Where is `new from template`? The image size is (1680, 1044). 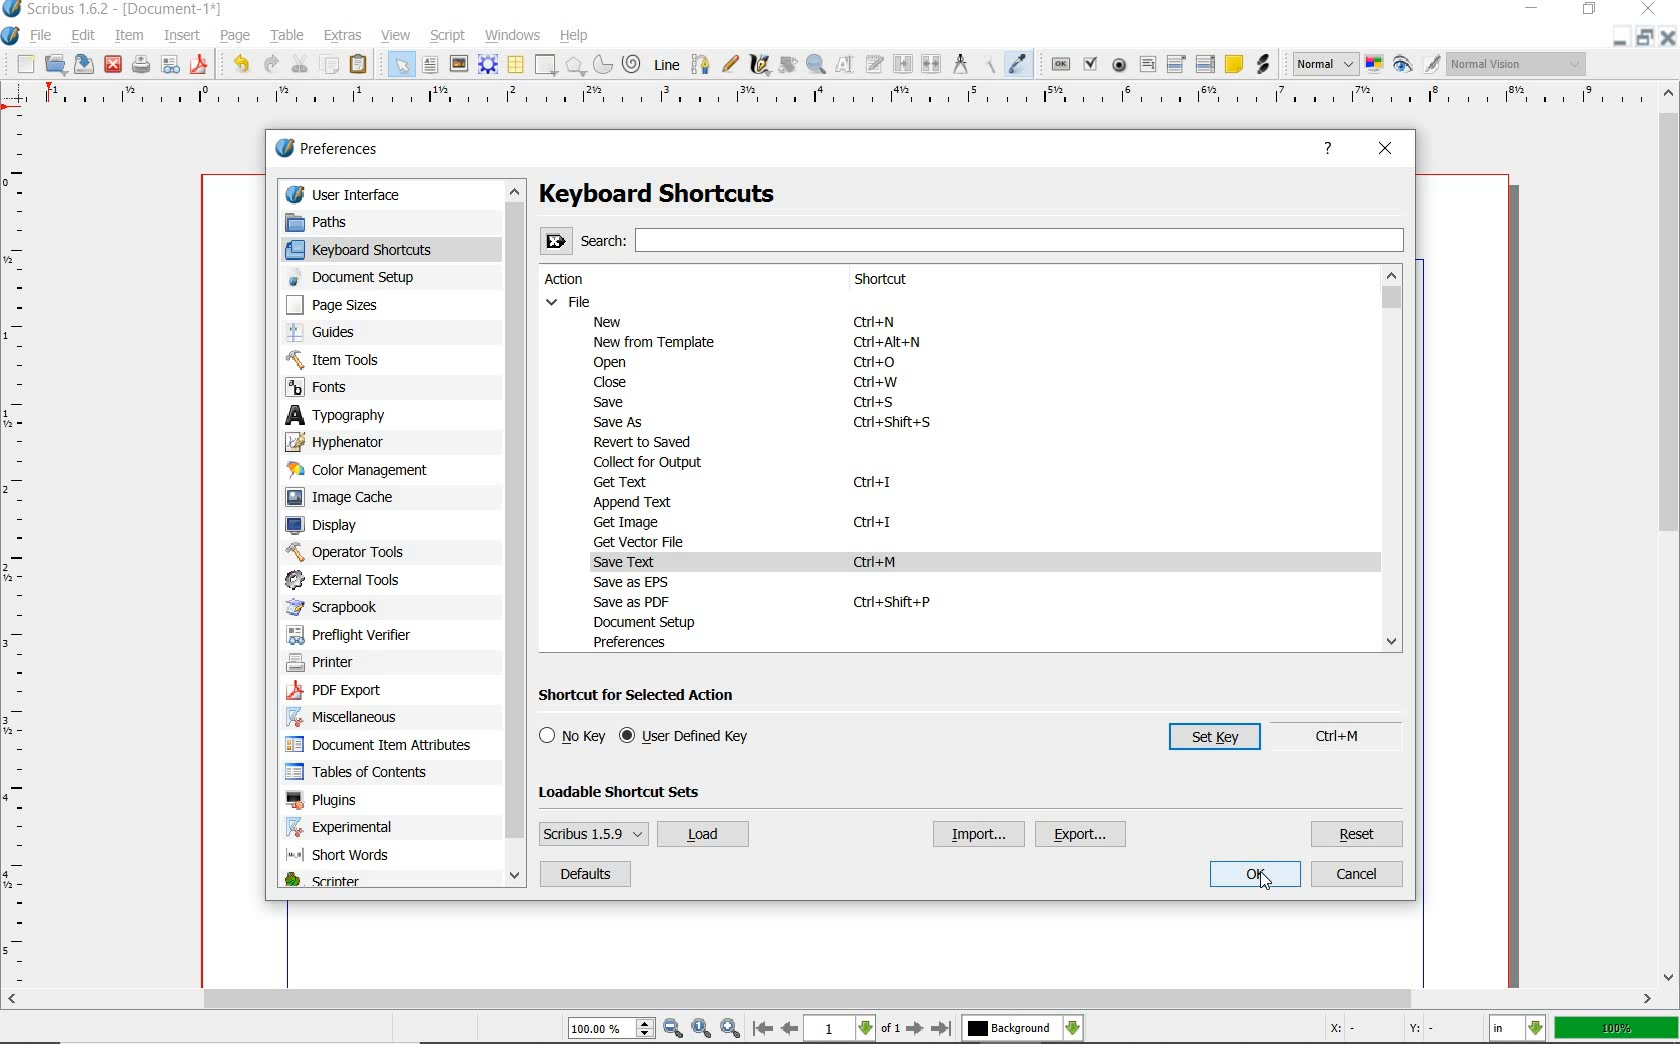 new from template is located at coordinates (658, 342).